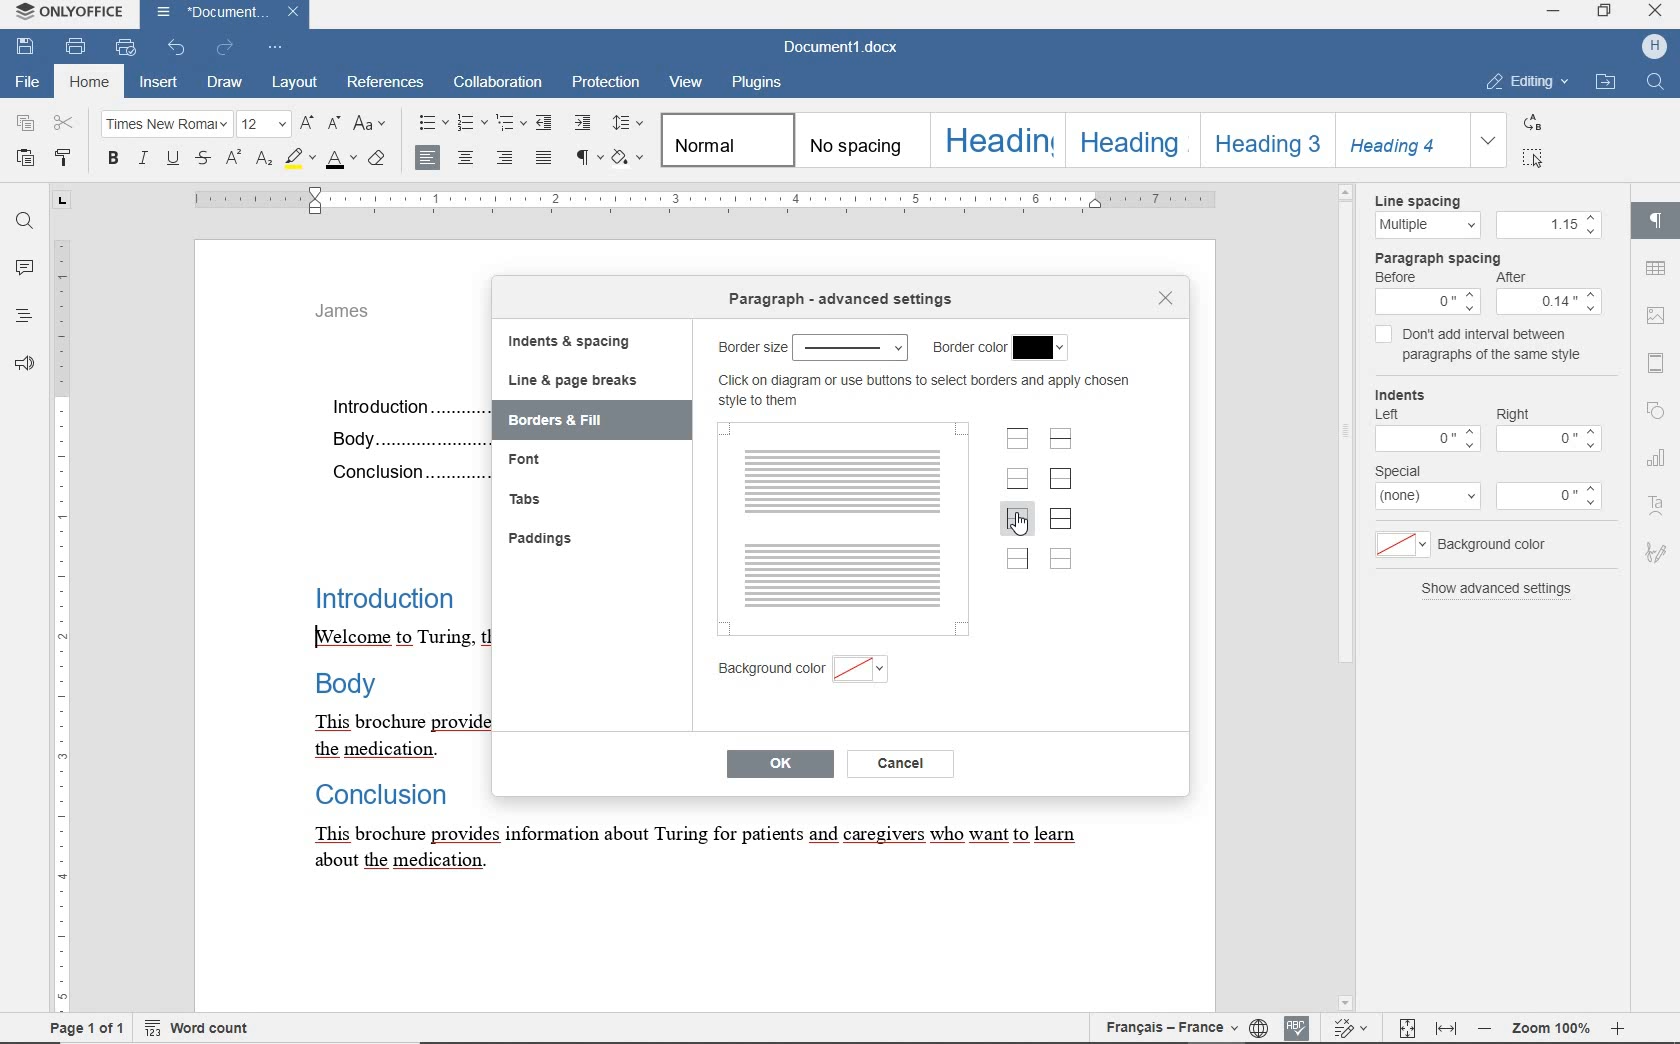 The image size is (1680, 1044). I want to click on scroll bar, so click(1339, 597).